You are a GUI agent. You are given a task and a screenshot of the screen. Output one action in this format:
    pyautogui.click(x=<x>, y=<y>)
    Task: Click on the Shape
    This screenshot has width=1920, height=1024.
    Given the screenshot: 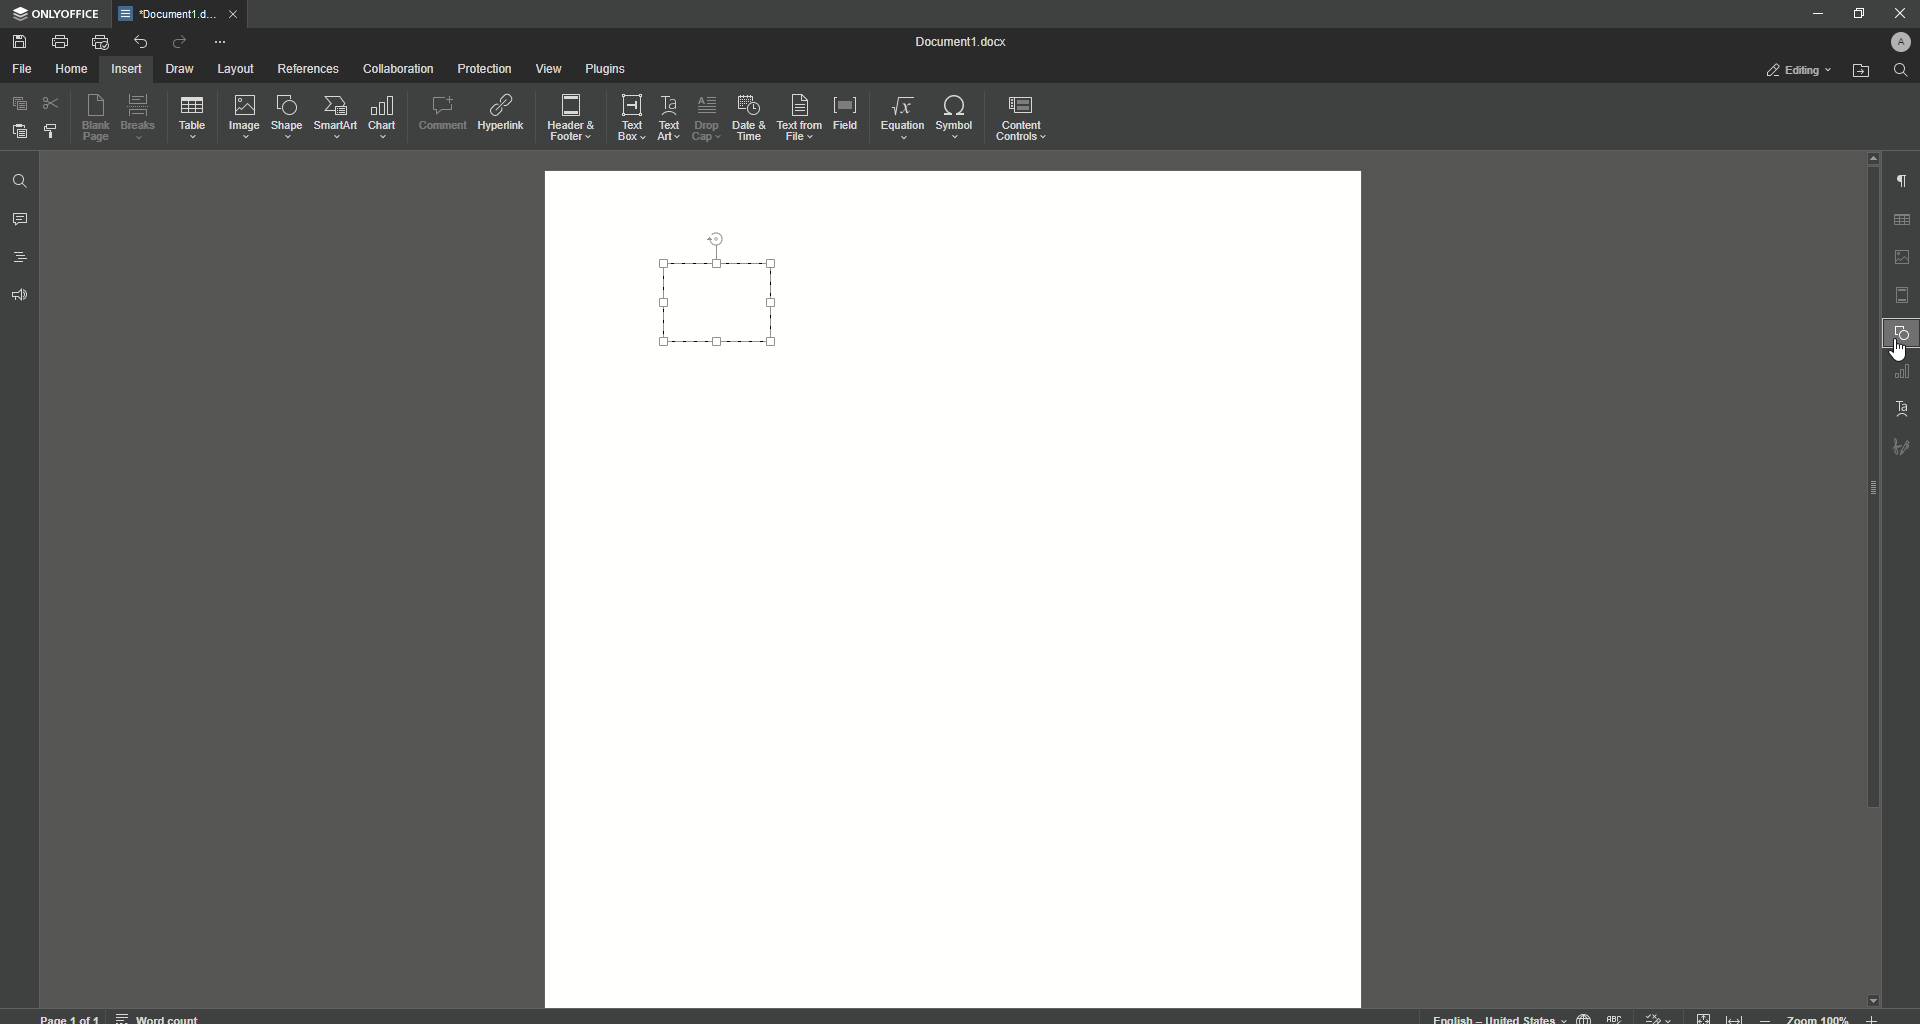 What is the action you would take?
    pyautogui.click(x=284, y=116)
    